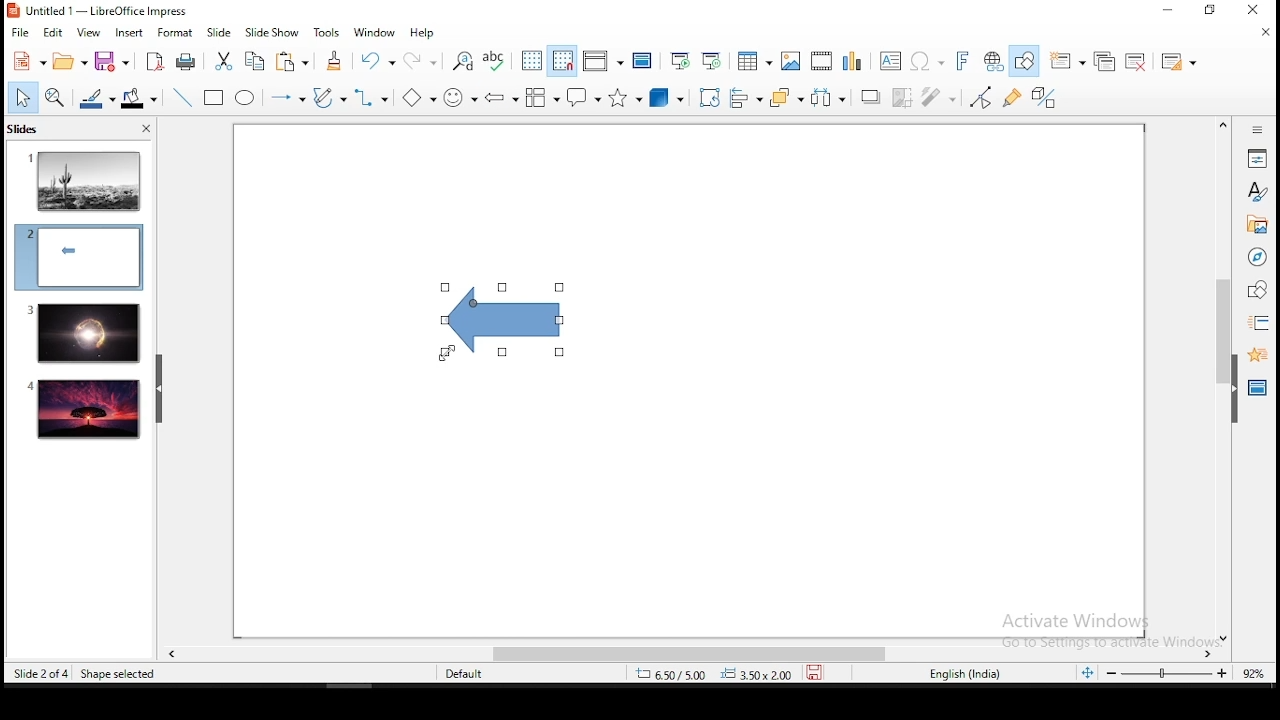 This screenshot has height=720, width=1280. Describe the element at coordinates (1256, 259) in the screenshot. I see `navigator` at that location.